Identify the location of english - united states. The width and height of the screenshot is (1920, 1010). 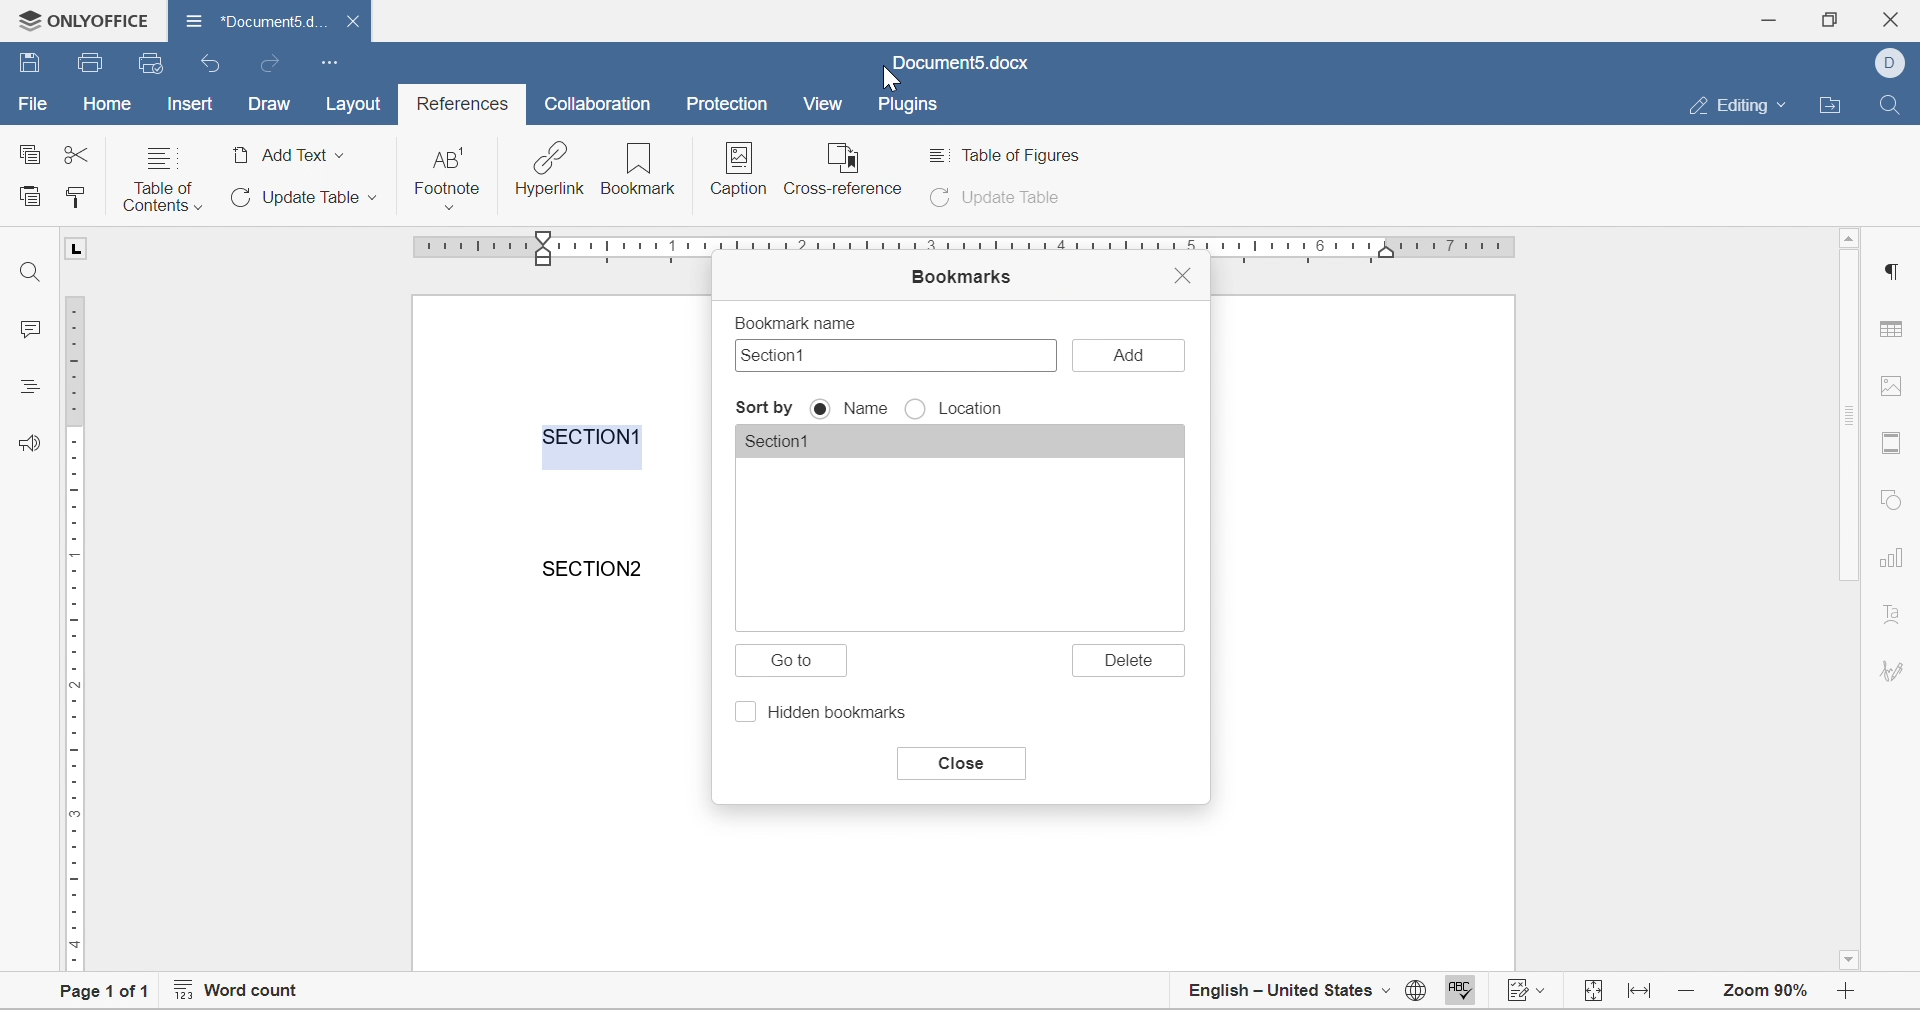
(1290, 993).